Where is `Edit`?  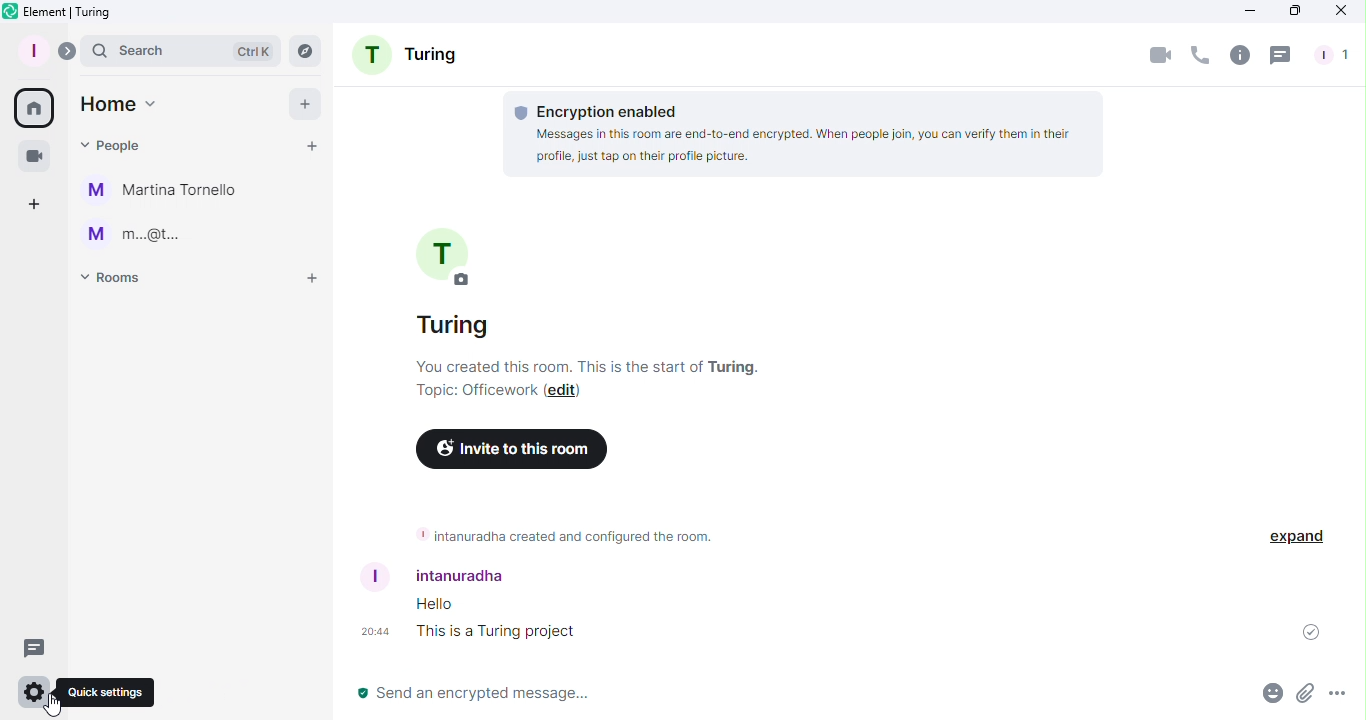
Edit is located at coordinates (563, 392).